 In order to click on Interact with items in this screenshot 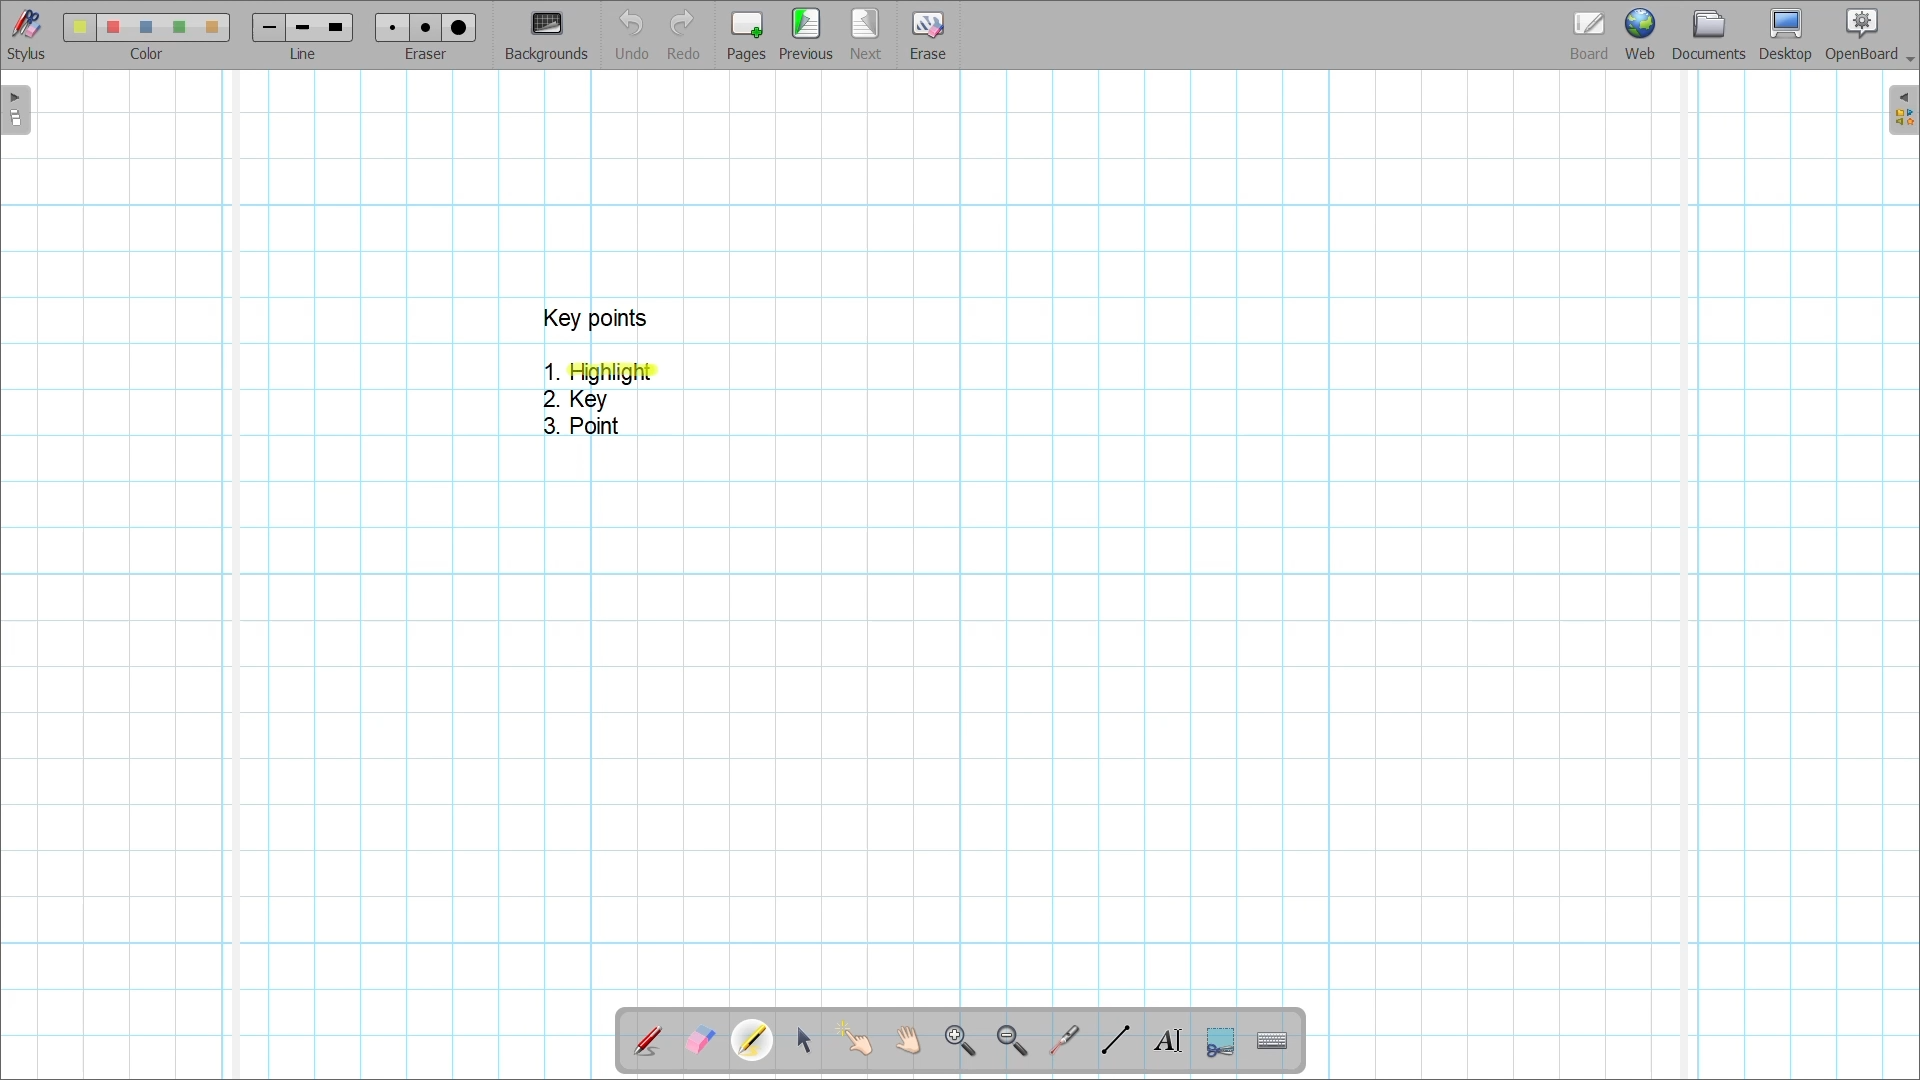, I will do `click(854, 1039)`.